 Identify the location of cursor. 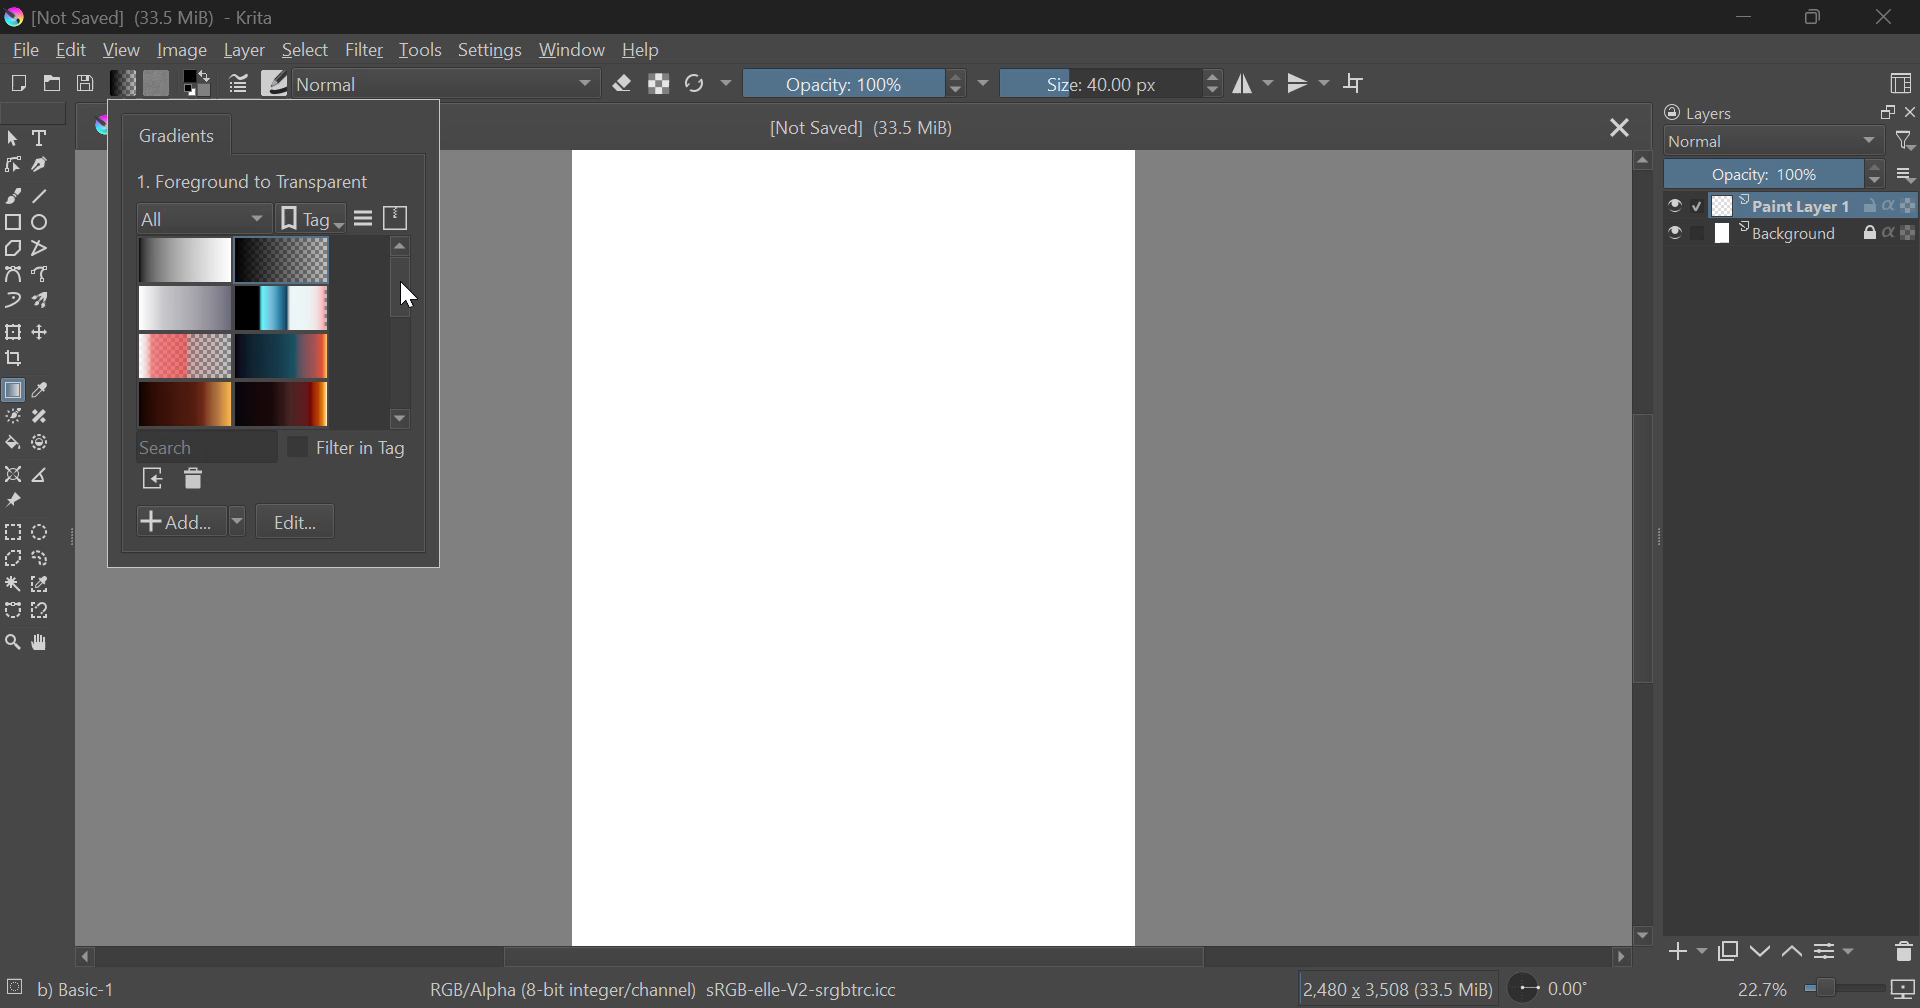
(407, 298).